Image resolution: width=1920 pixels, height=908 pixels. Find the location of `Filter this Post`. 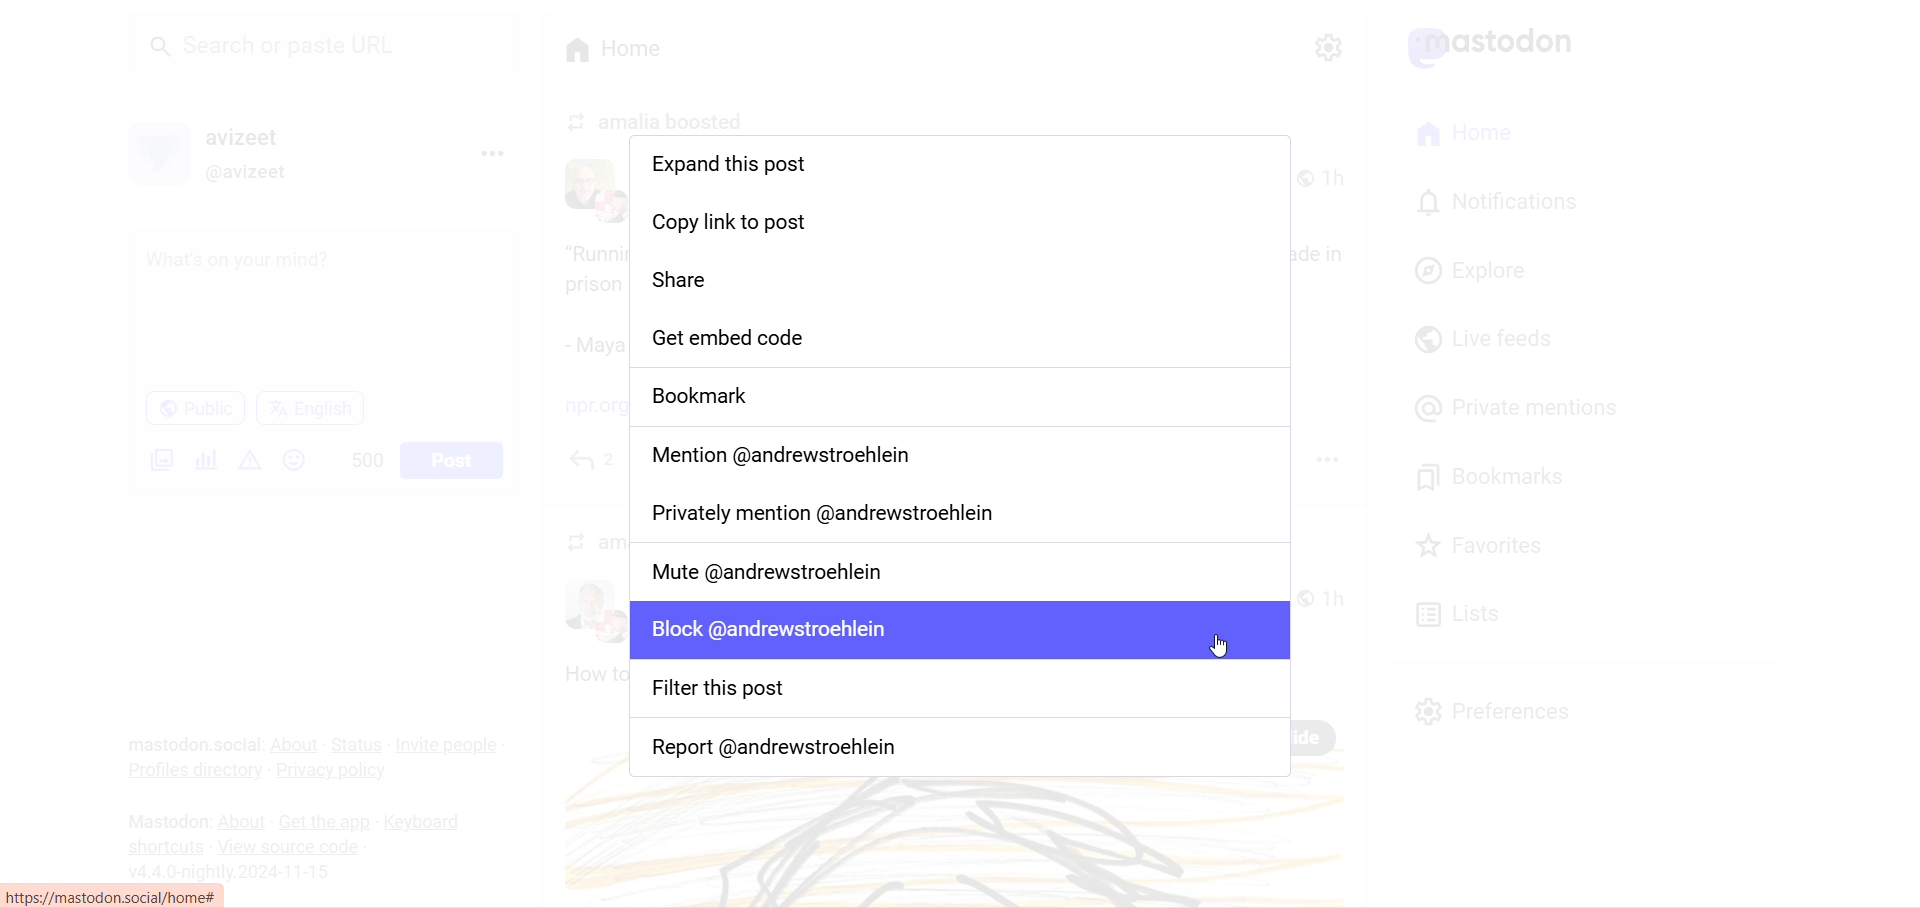

Filter this Post is located at coordinates (960, 689).